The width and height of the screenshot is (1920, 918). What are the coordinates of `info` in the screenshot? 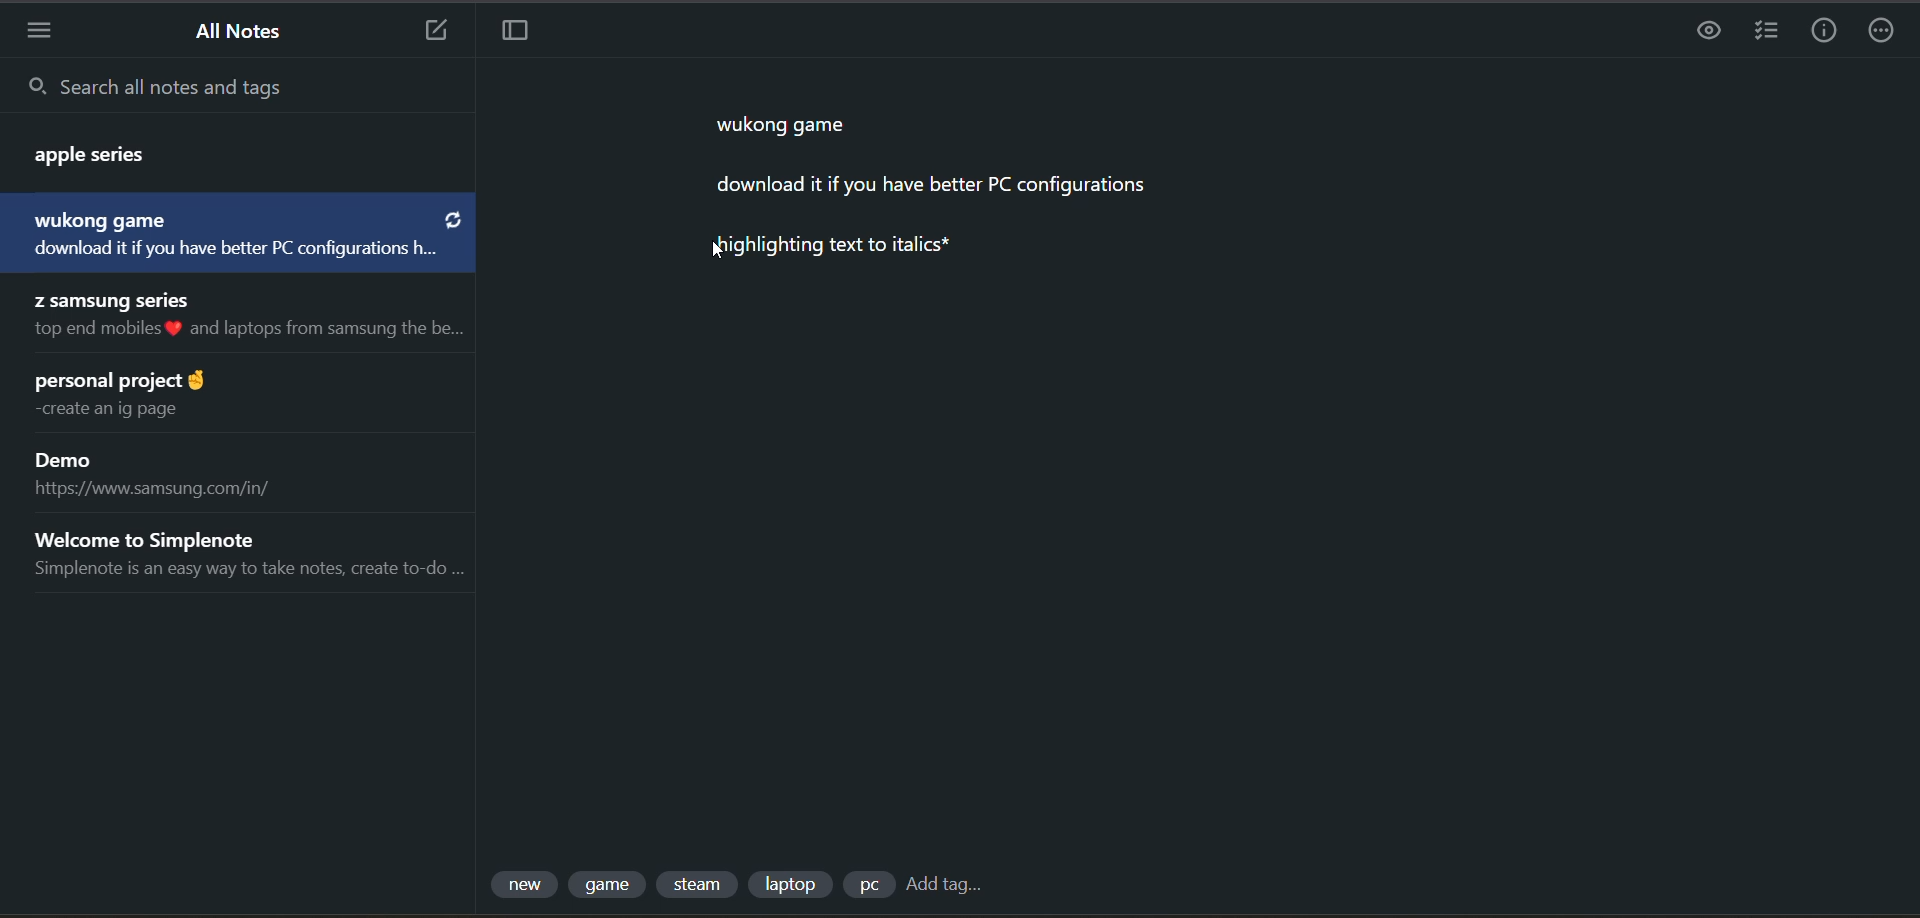 It's located at (1823, 32).